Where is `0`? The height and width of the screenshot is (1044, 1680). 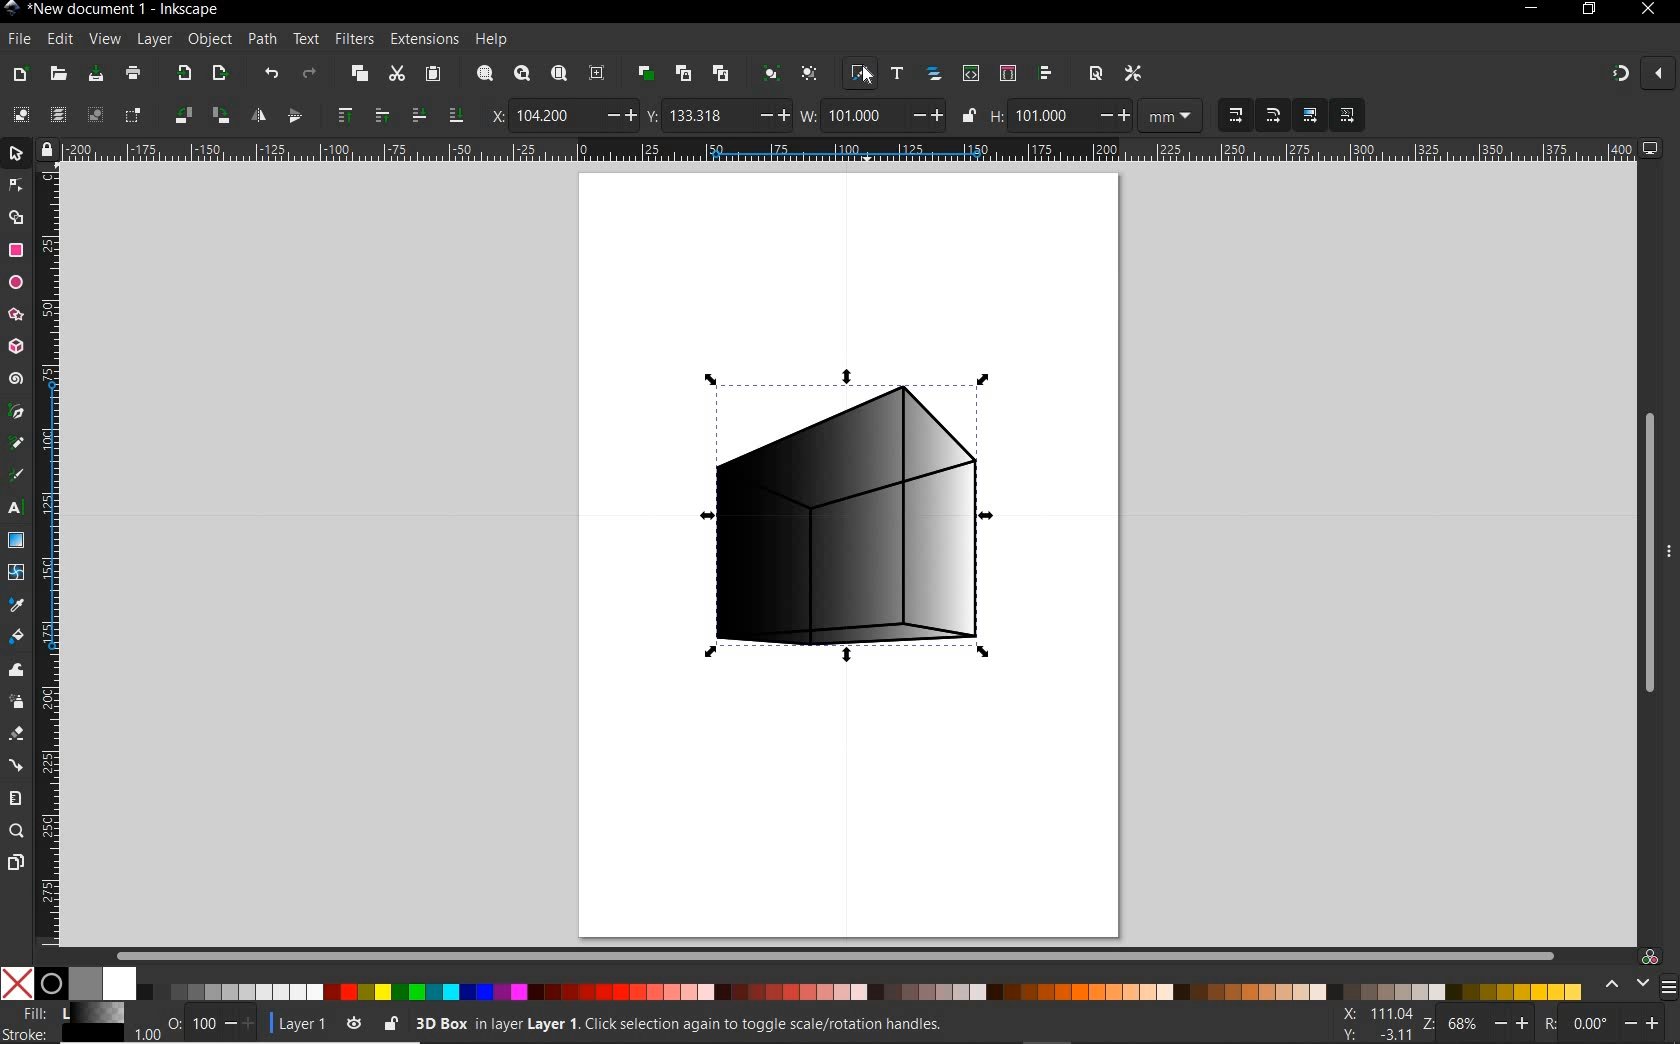 0 is located at coordinates (1591, 1025).